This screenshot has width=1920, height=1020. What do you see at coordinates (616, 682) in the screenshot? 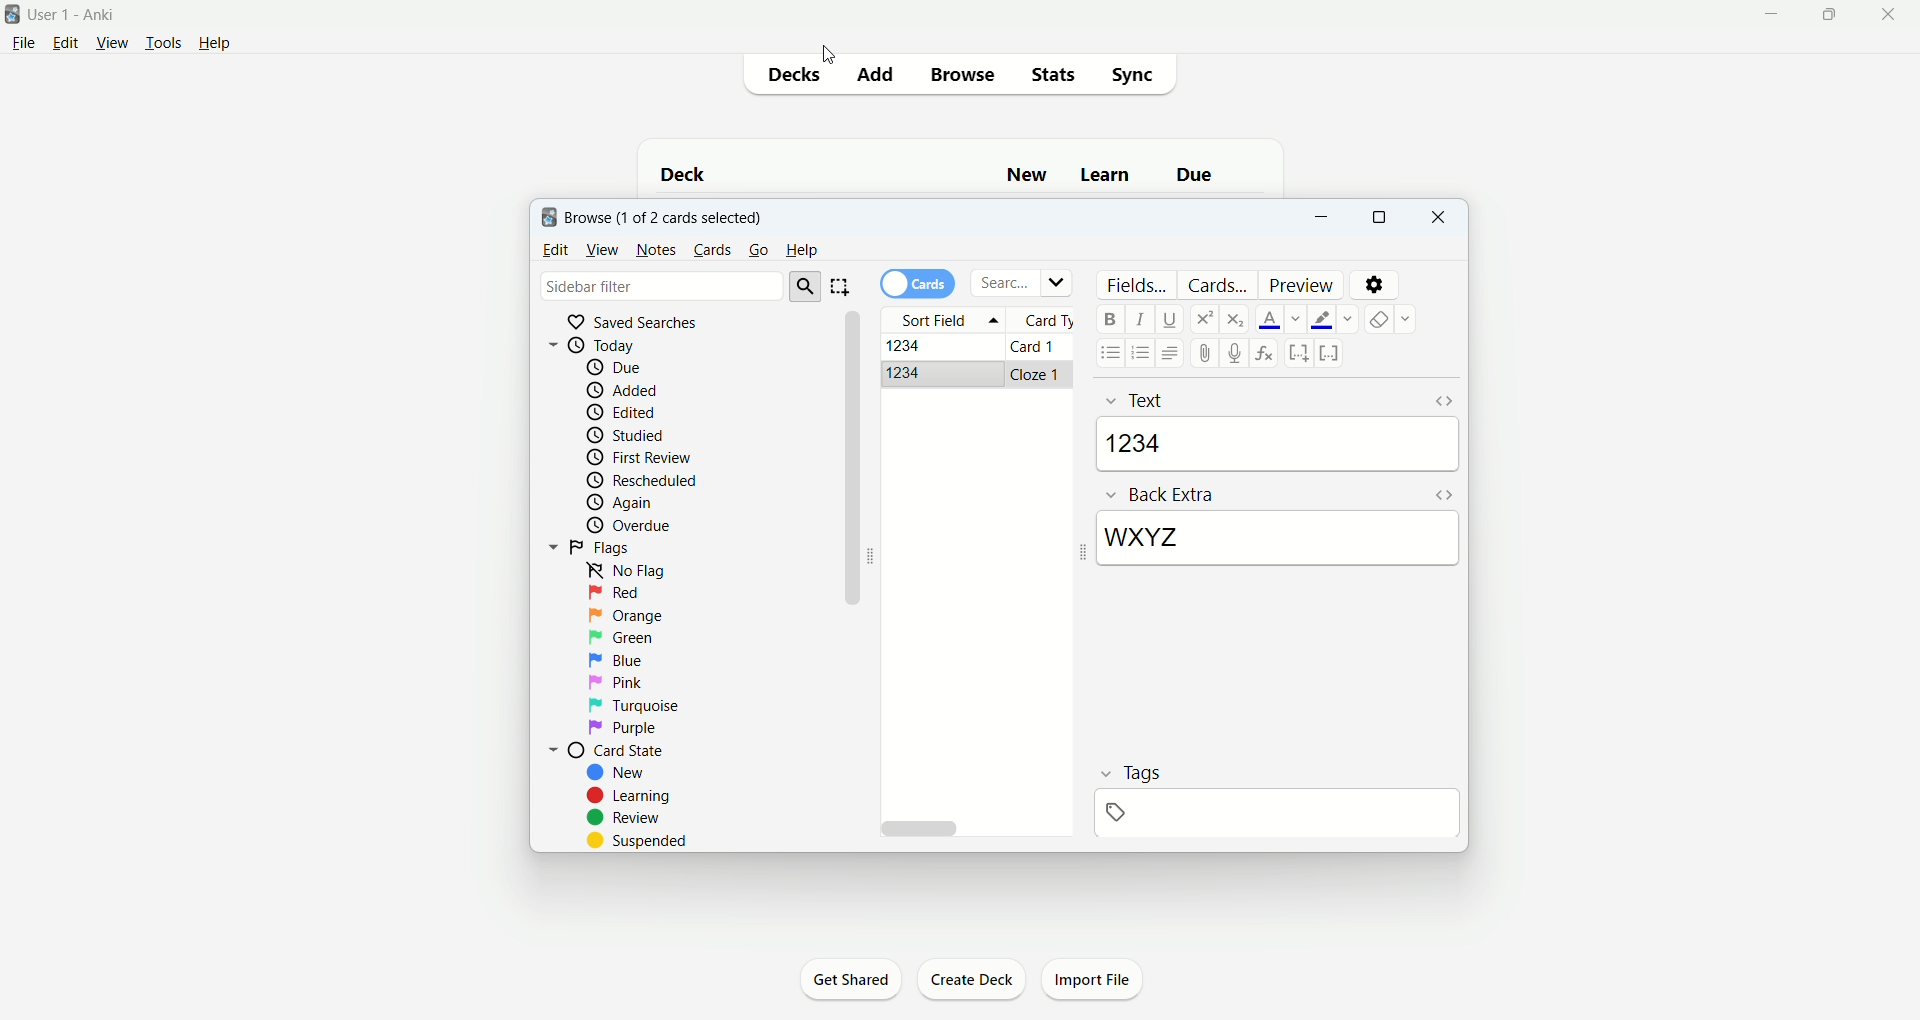
I see `pink` at bounding box center [616, 682].